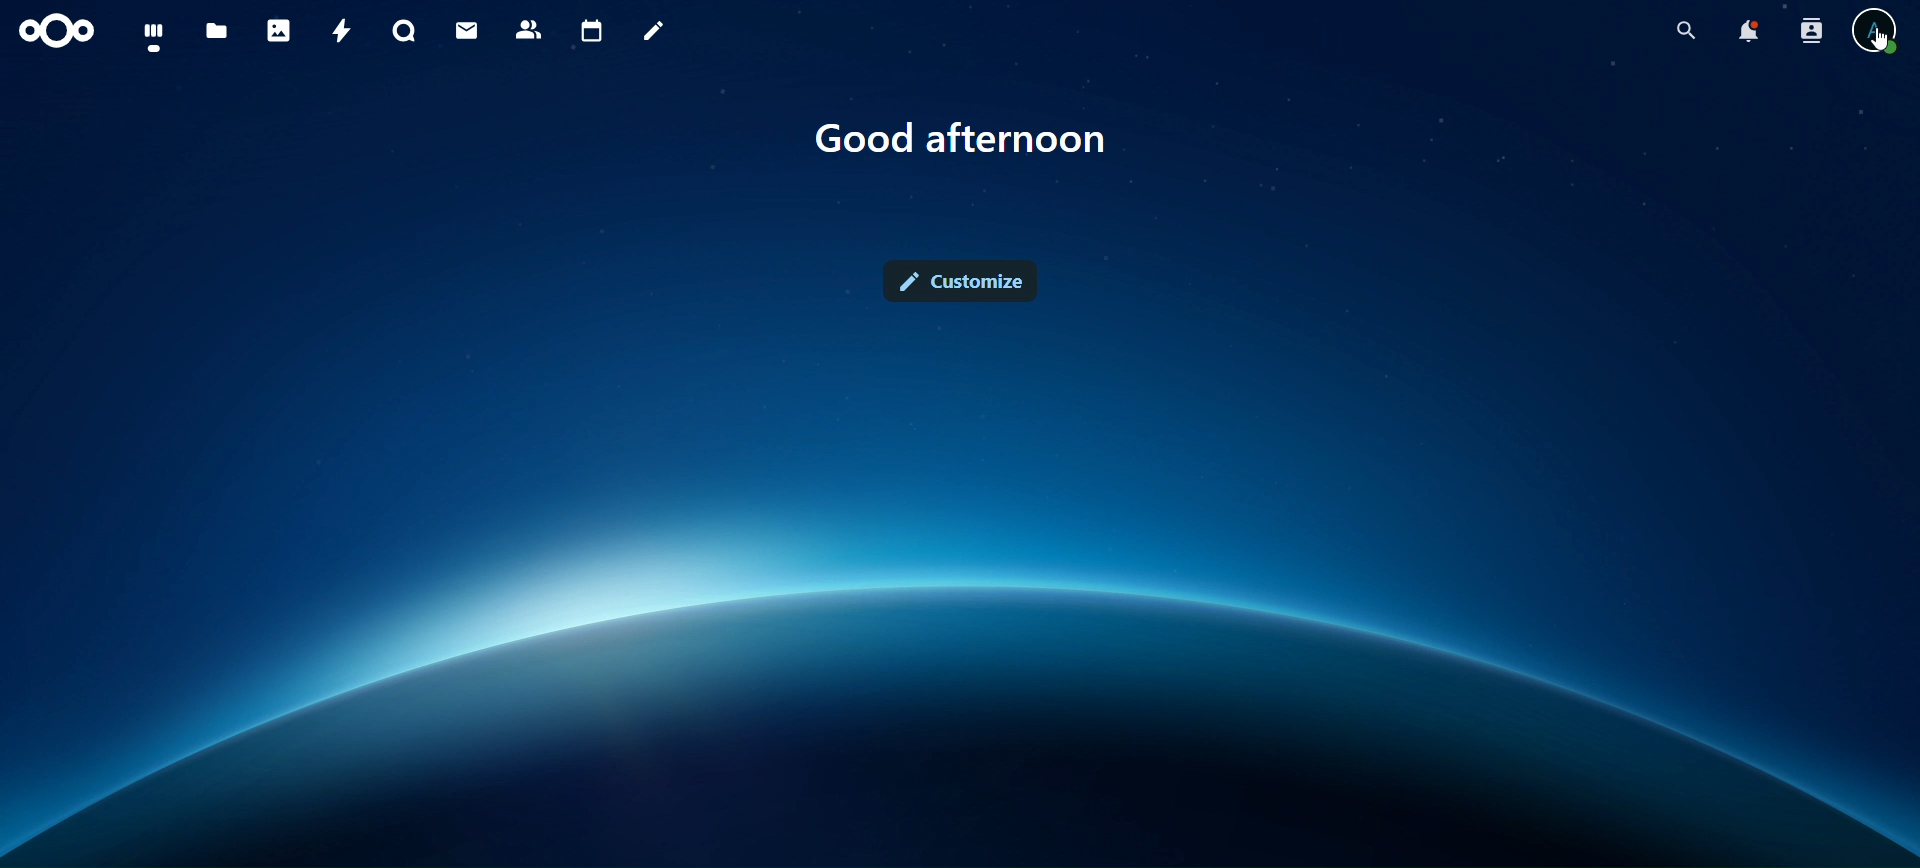 This screenshot has height=868, width=1920. I want to click on search contacts, so click(1809, 33).